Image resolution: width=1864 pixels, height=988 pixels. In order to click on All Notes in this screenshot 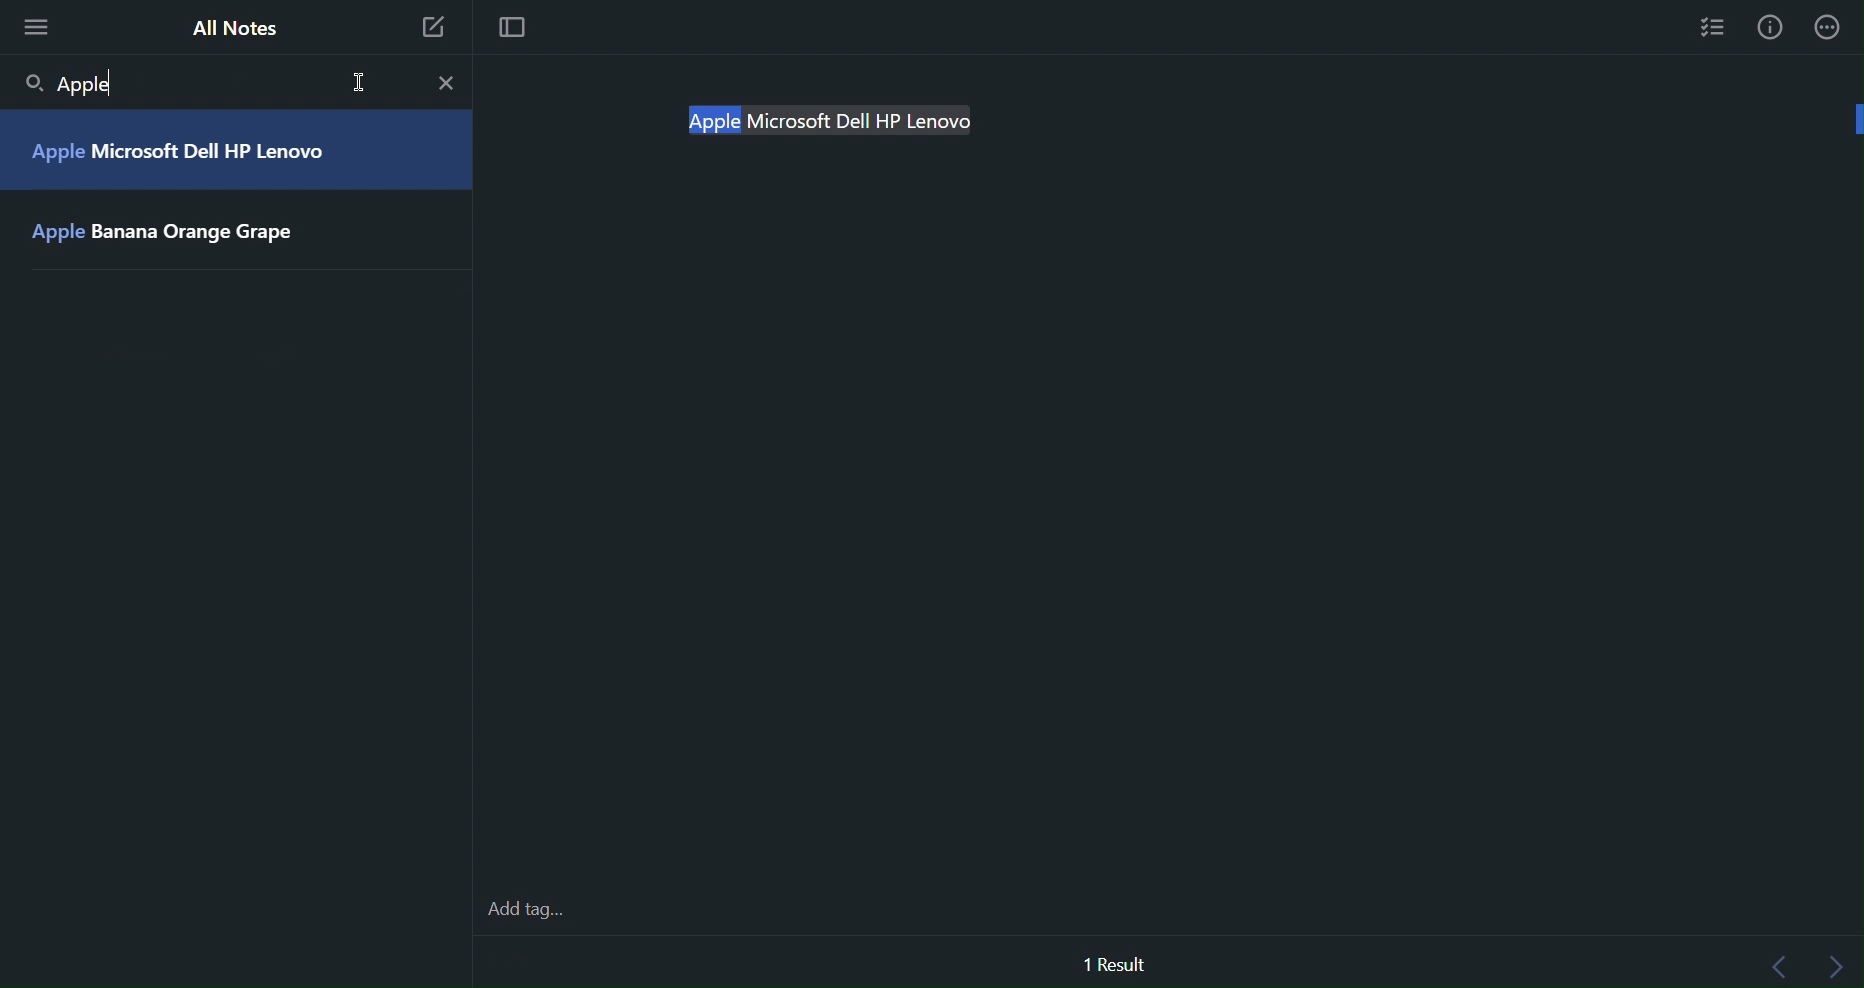, I will do `click(234, 32)`.